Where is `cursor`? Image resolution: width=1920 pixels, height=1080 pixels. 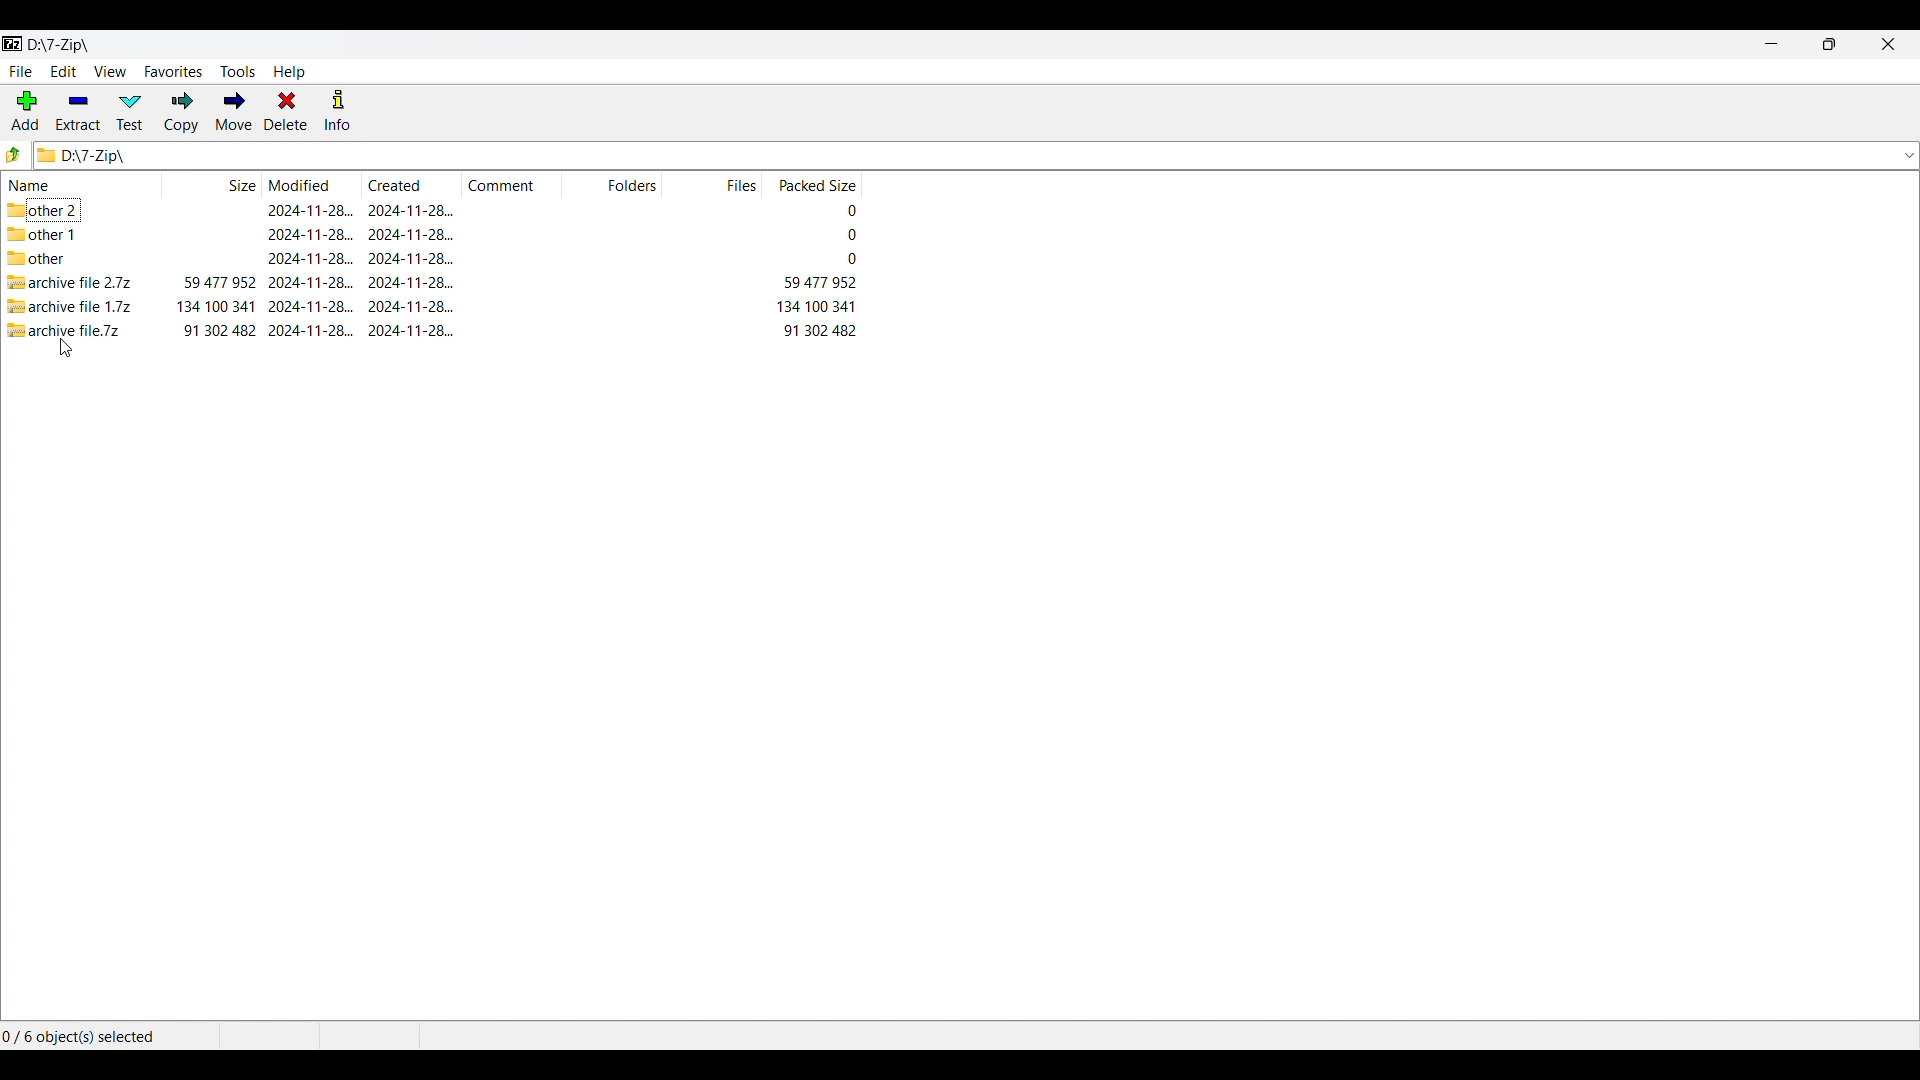
cursor is located at coordinates (66, 347).